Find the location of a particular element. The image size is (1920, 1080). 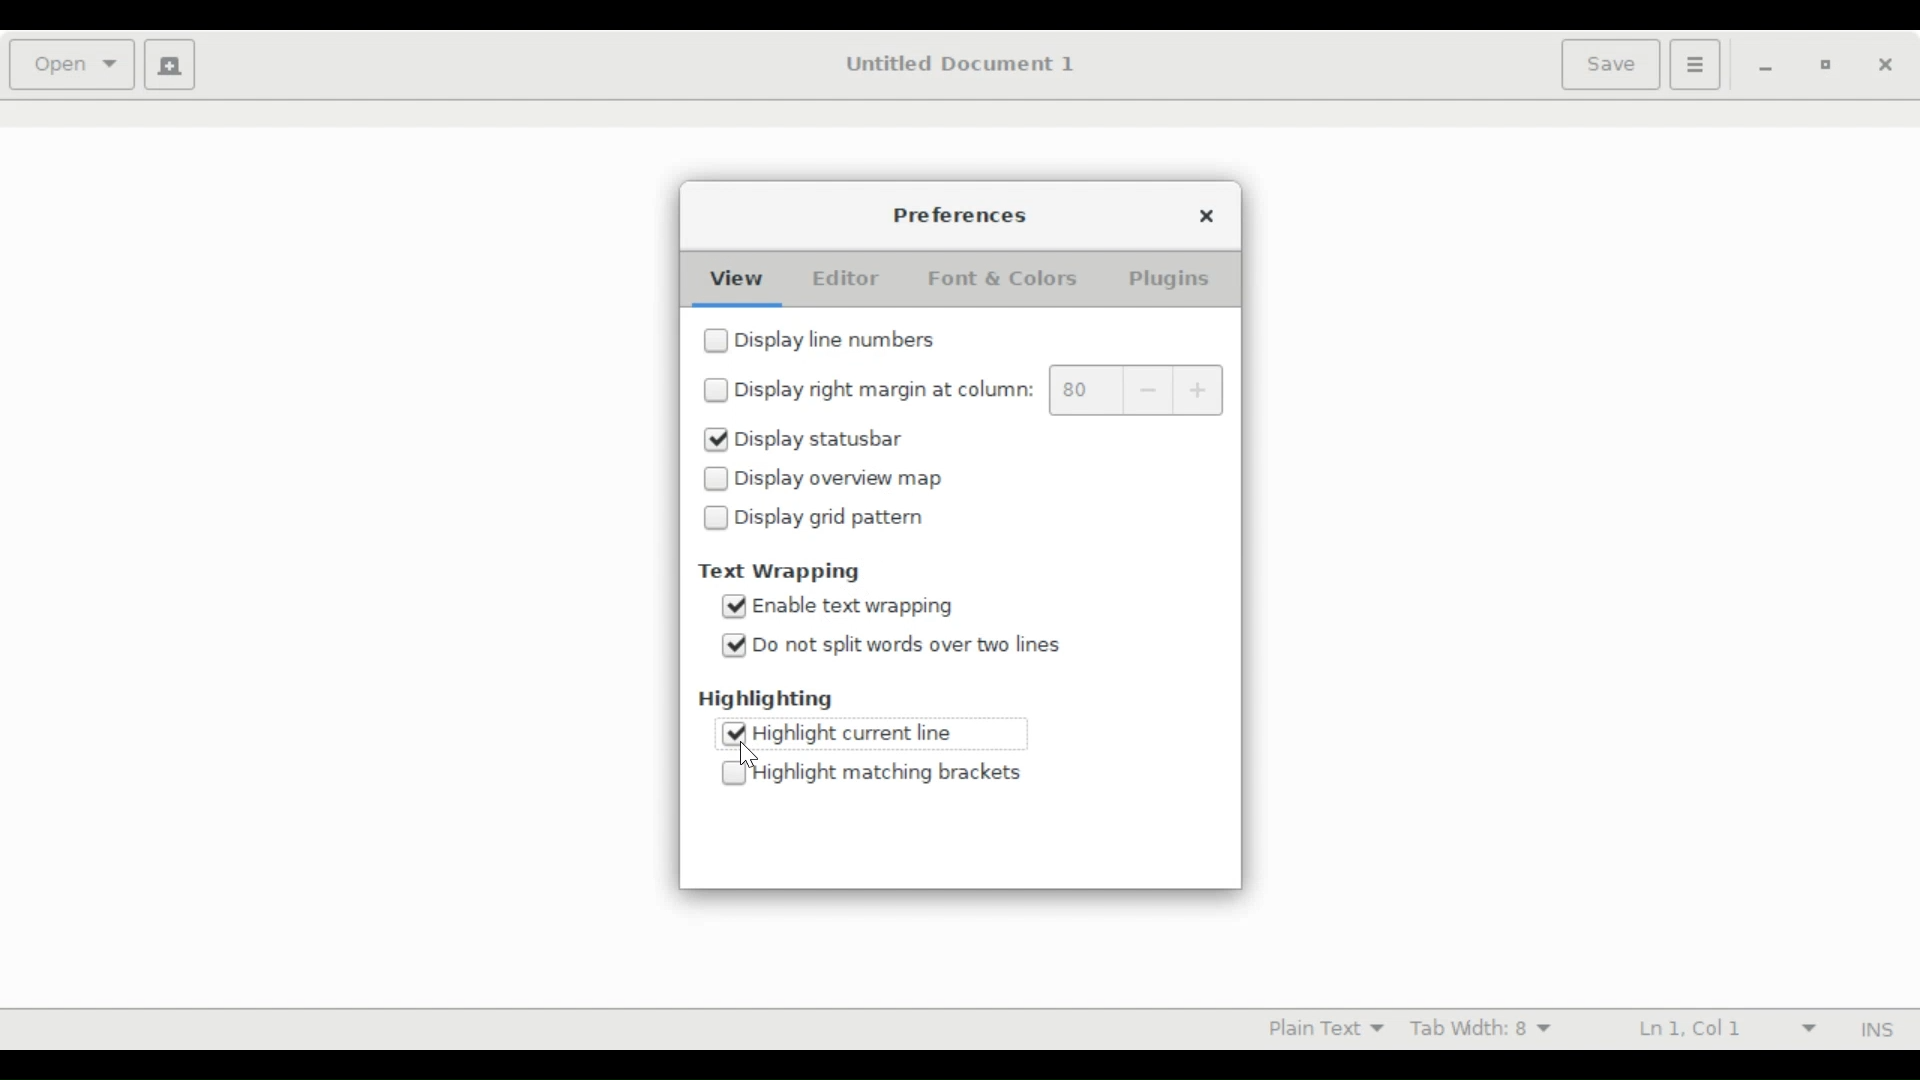

Preferences is located at coordinates (959, 215).